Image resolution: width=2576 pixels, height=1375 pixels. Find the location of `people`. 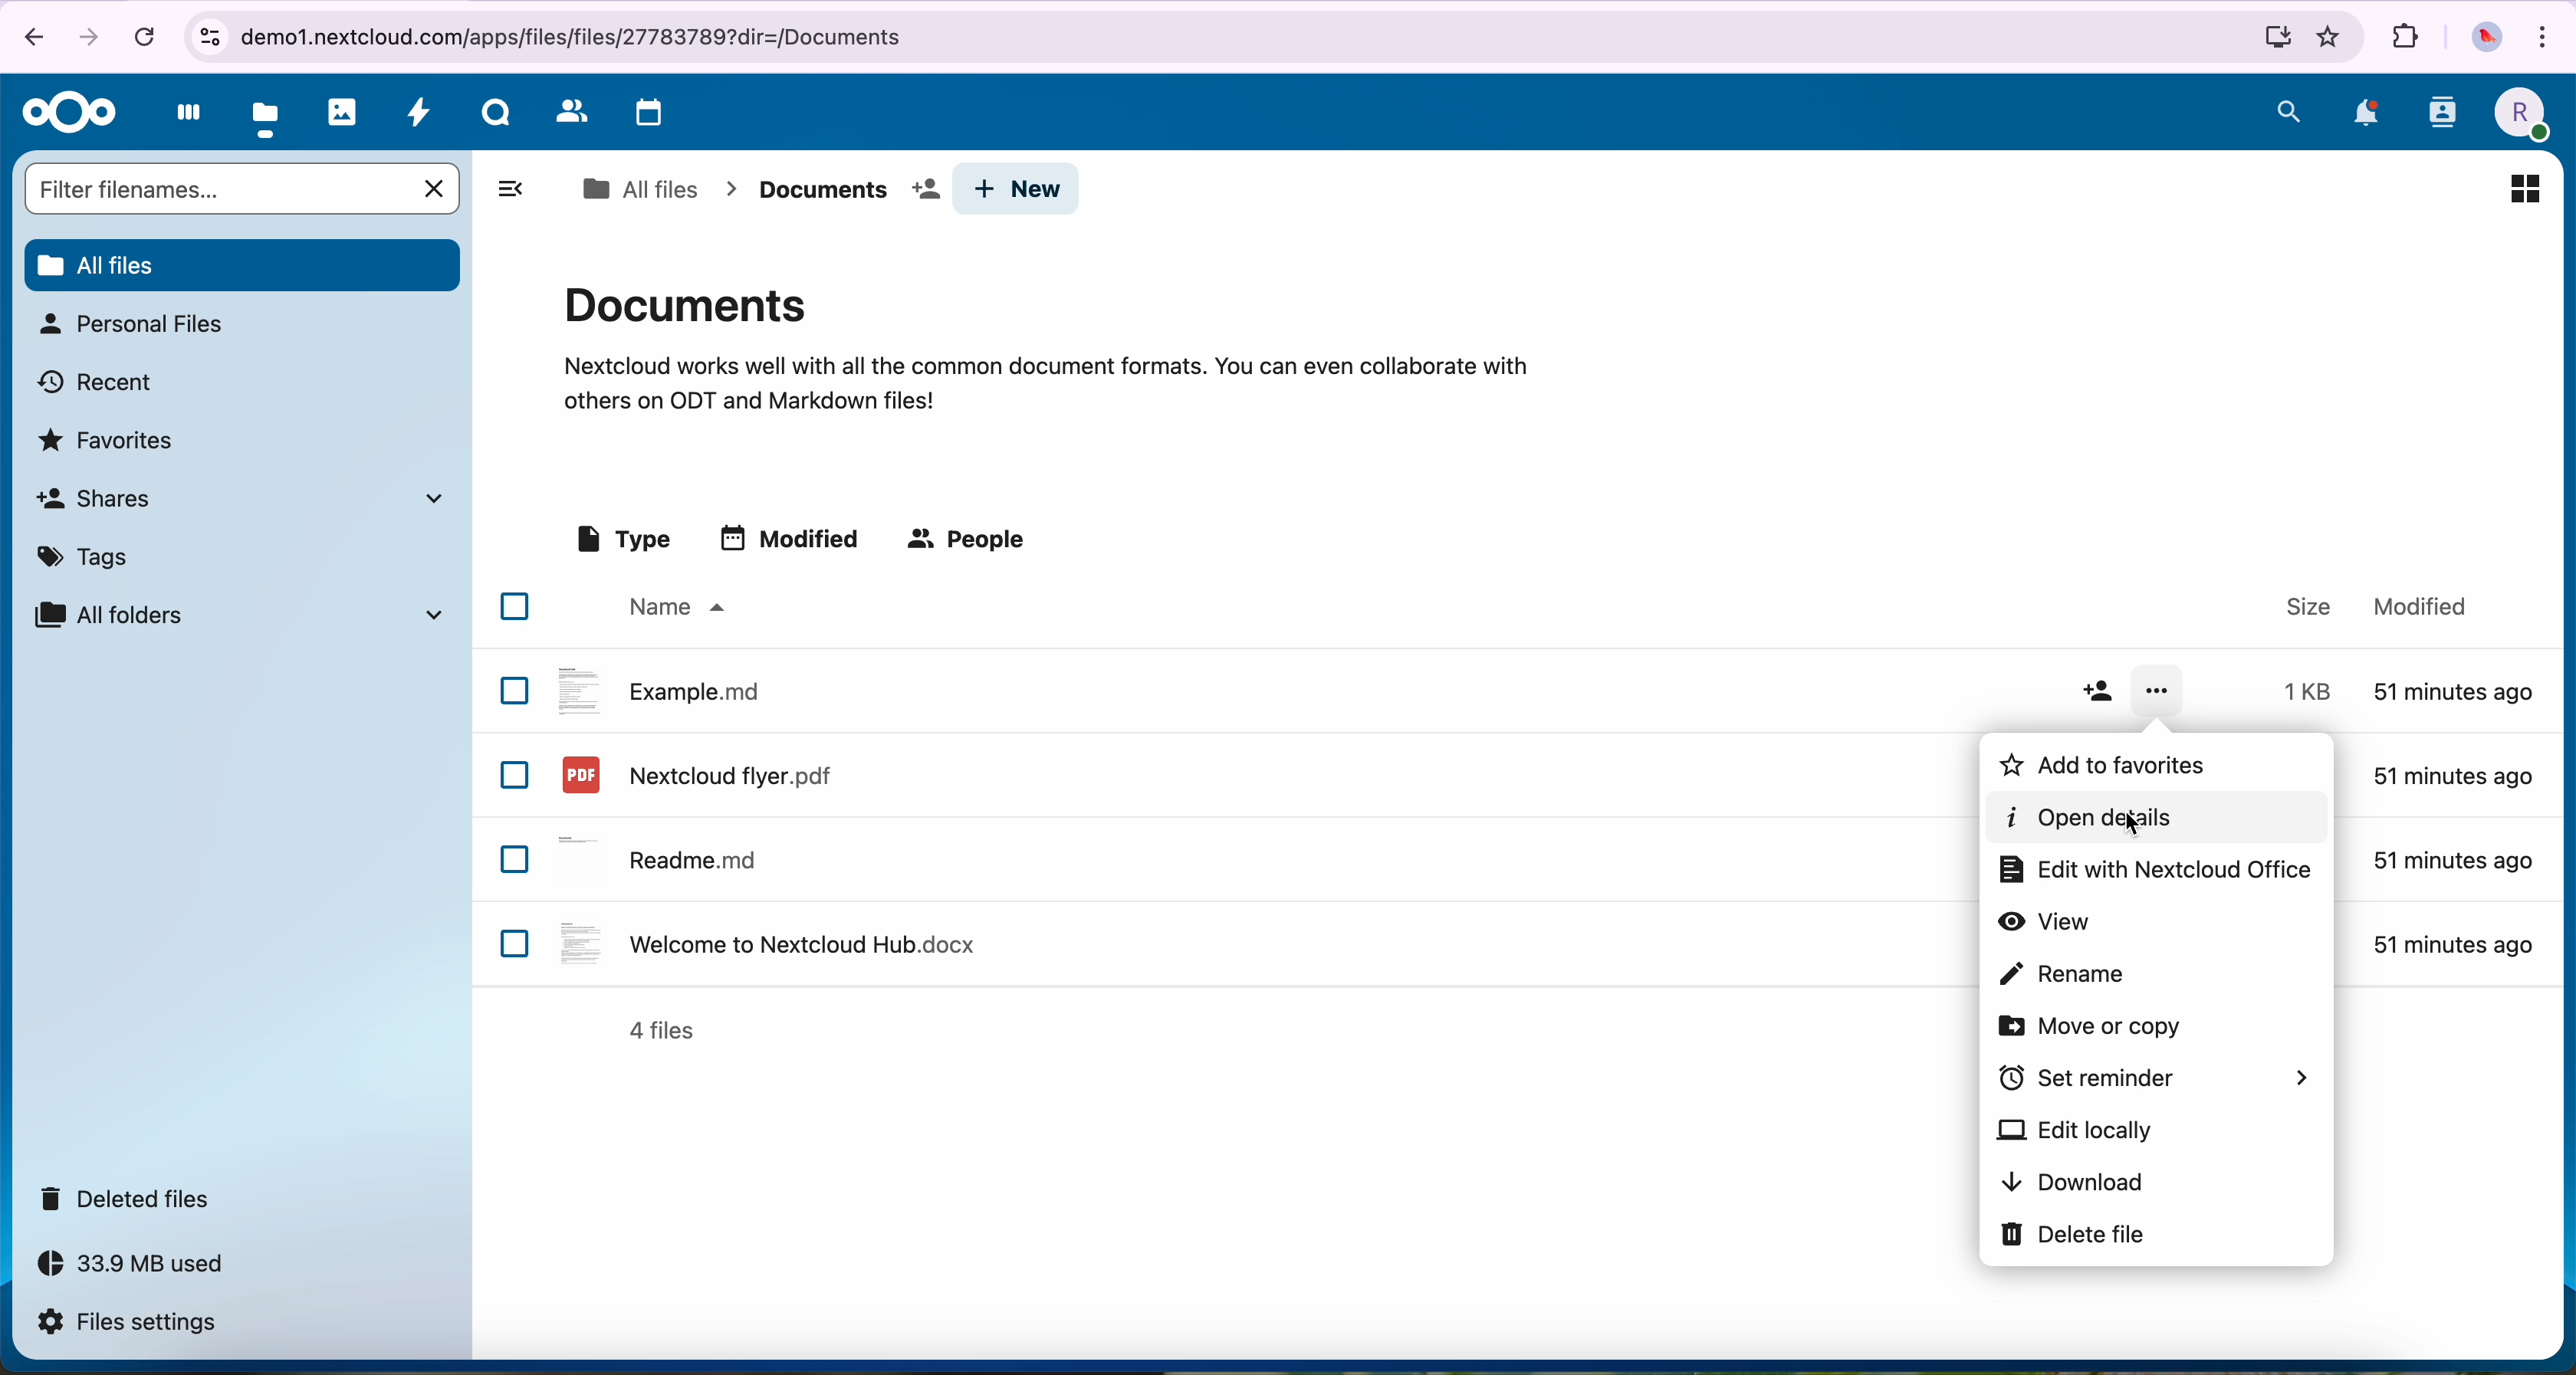

people is located at coordinates (971, 541).